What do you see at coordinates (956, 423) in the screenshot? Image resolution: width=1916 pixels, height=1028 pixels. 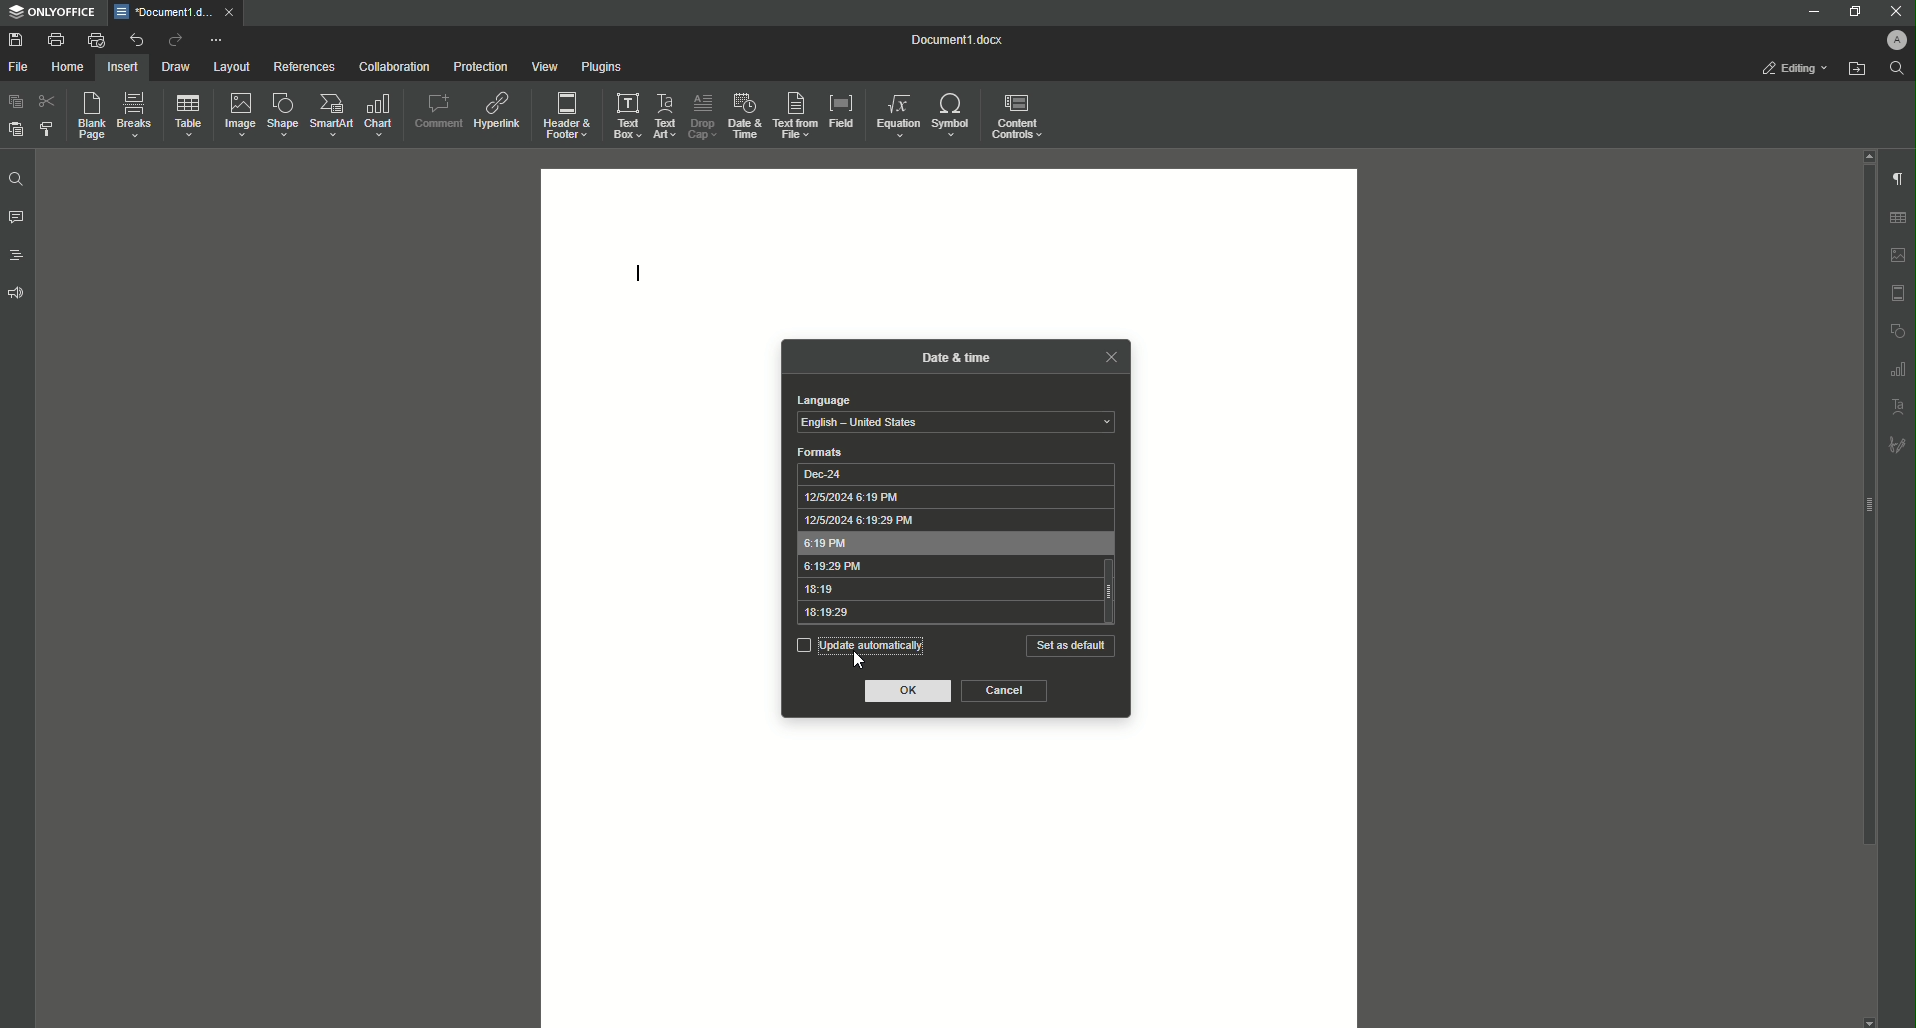 I see `select language` at bounding box center [956, 423].